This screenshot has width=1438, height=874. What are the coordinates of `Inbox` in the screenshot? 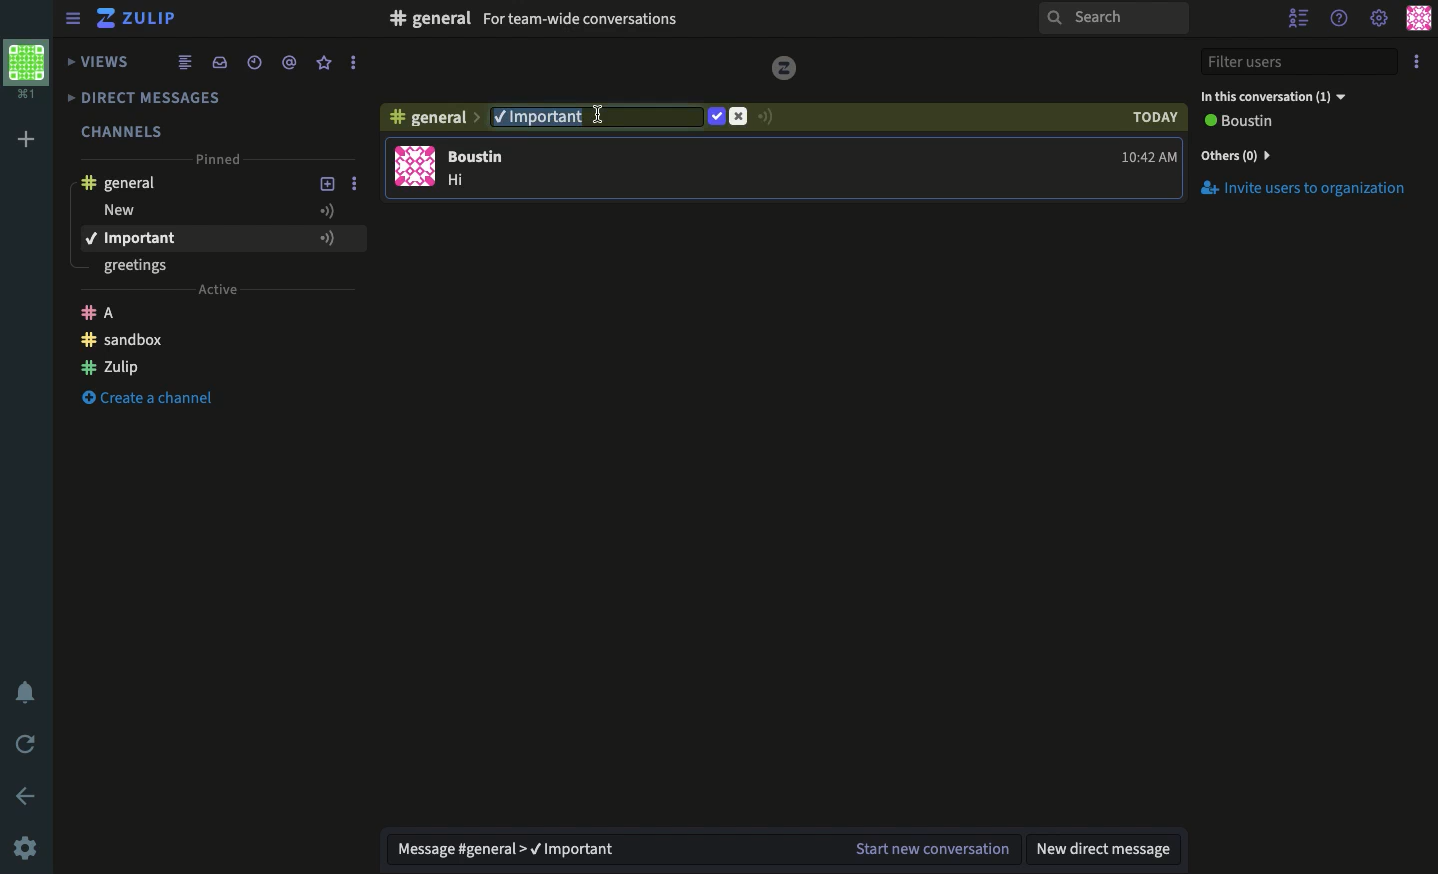 It's located at (219, 61).